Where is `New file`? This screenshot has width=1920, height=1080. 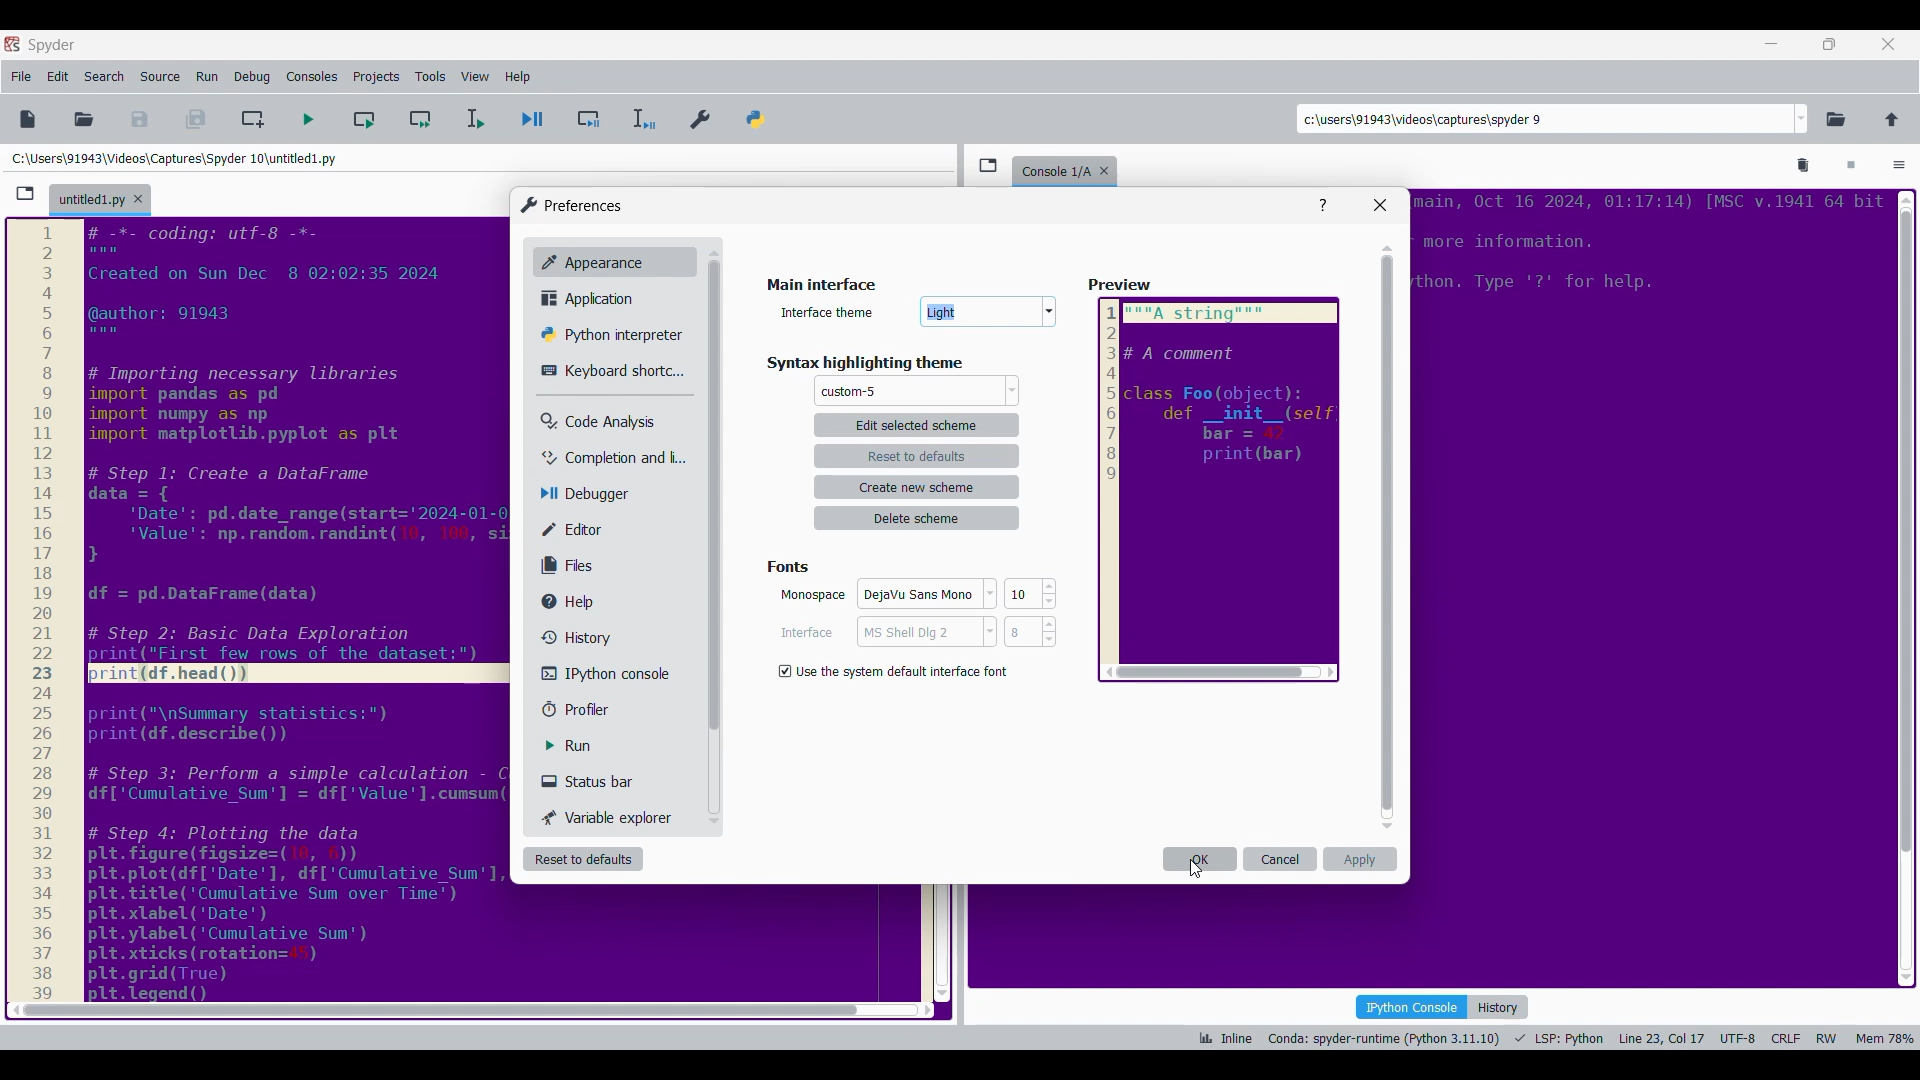
New file is located at coordinates (27, 119).